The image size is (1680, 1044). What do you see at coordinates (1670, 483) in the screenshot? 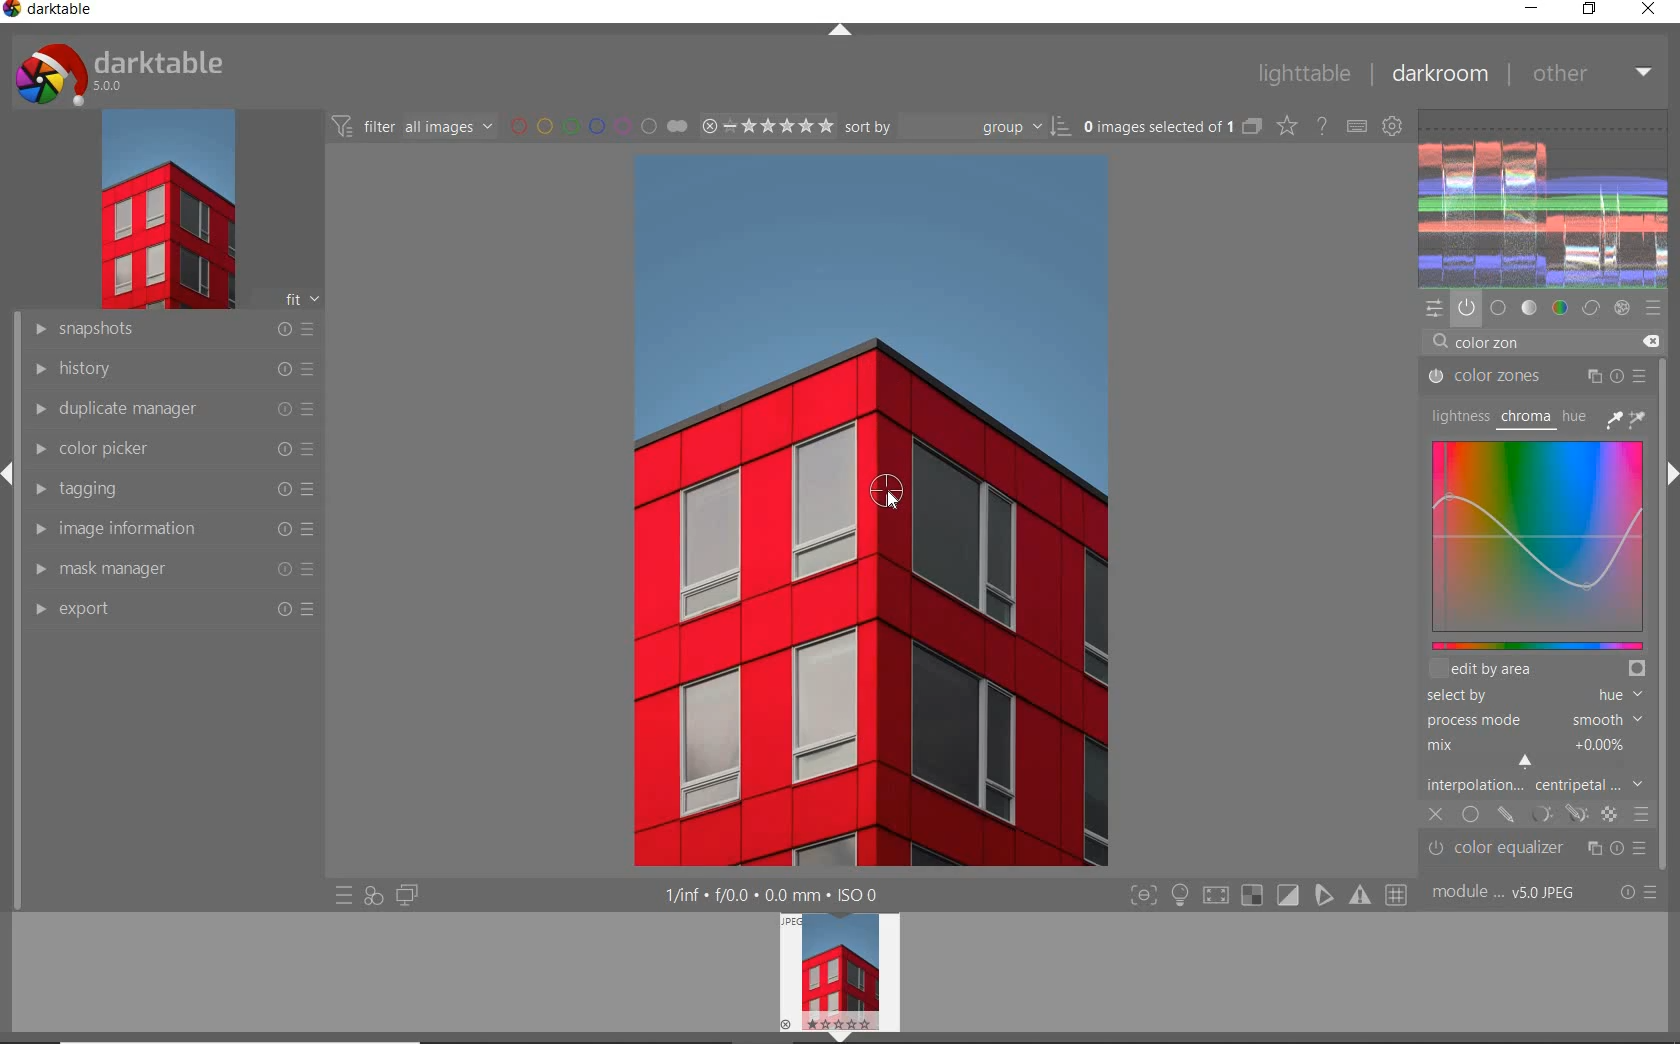
I see `expand/collapse` at bounding box center [1670, 483].